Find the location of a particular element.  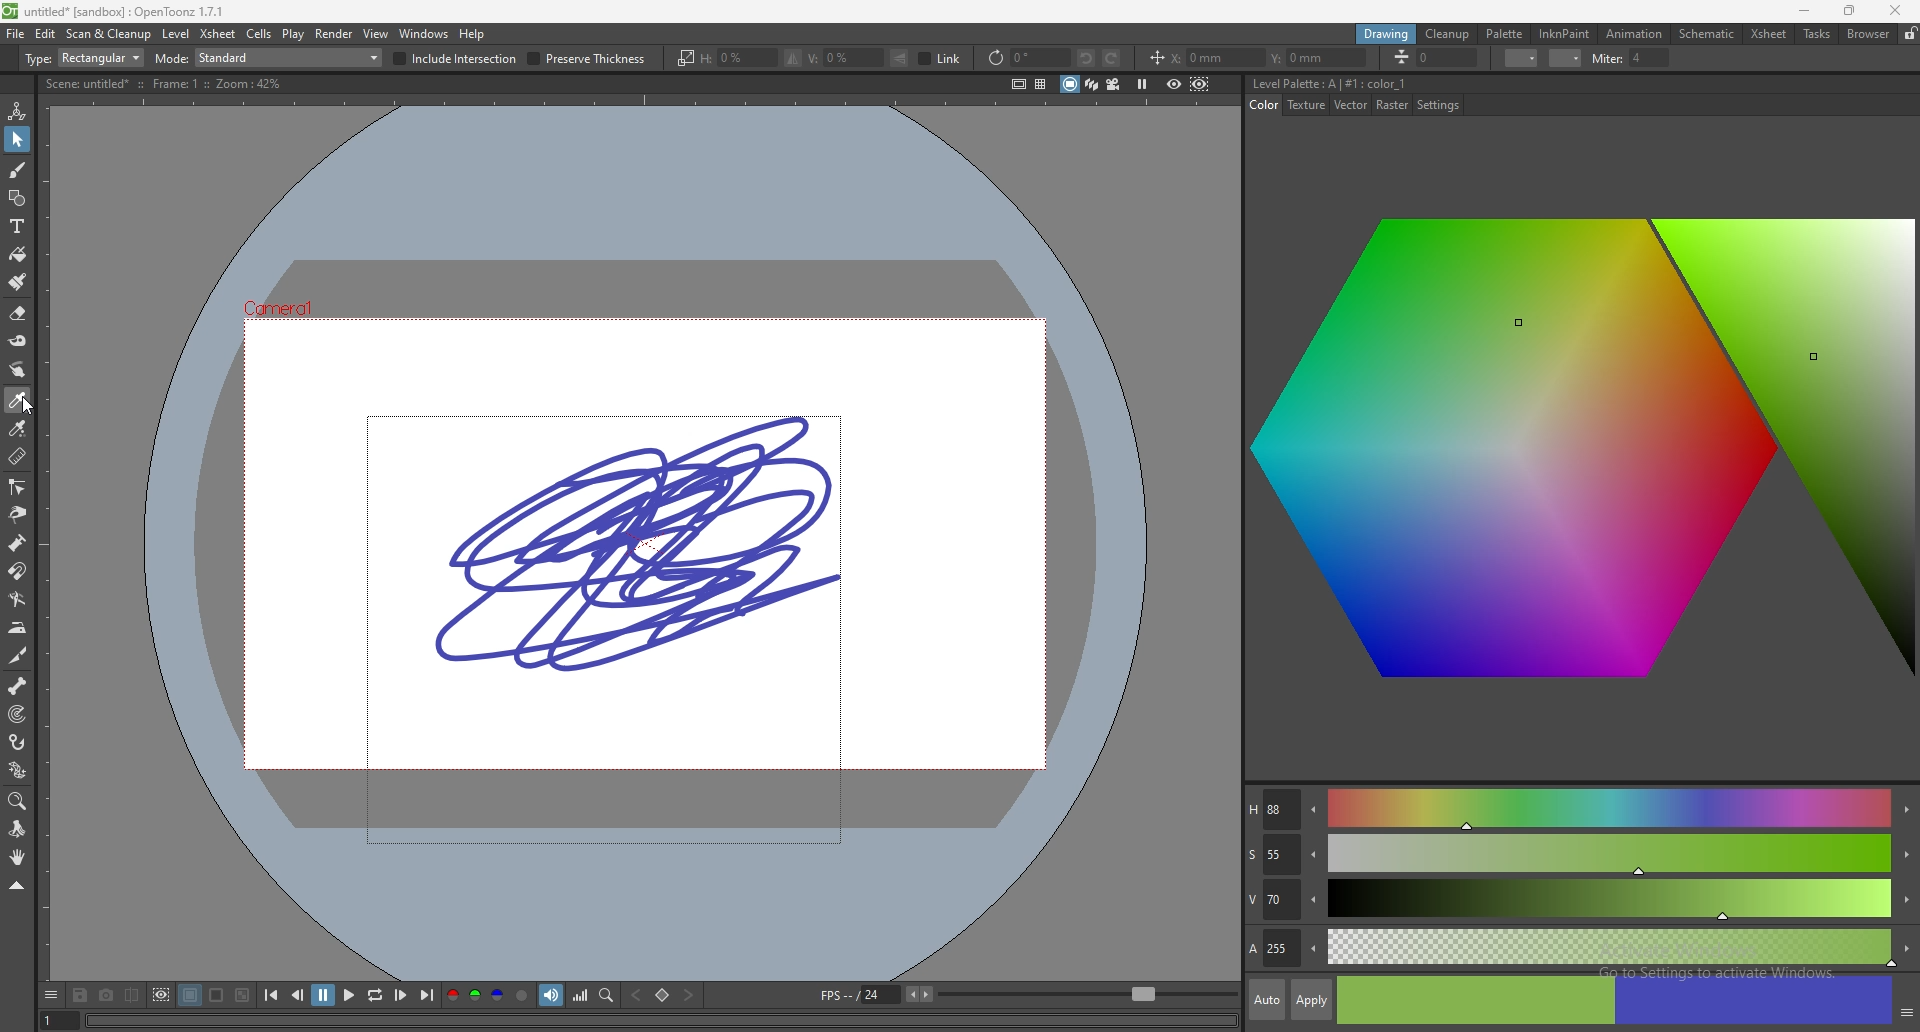

lock is located at coordinates (1909, 34).